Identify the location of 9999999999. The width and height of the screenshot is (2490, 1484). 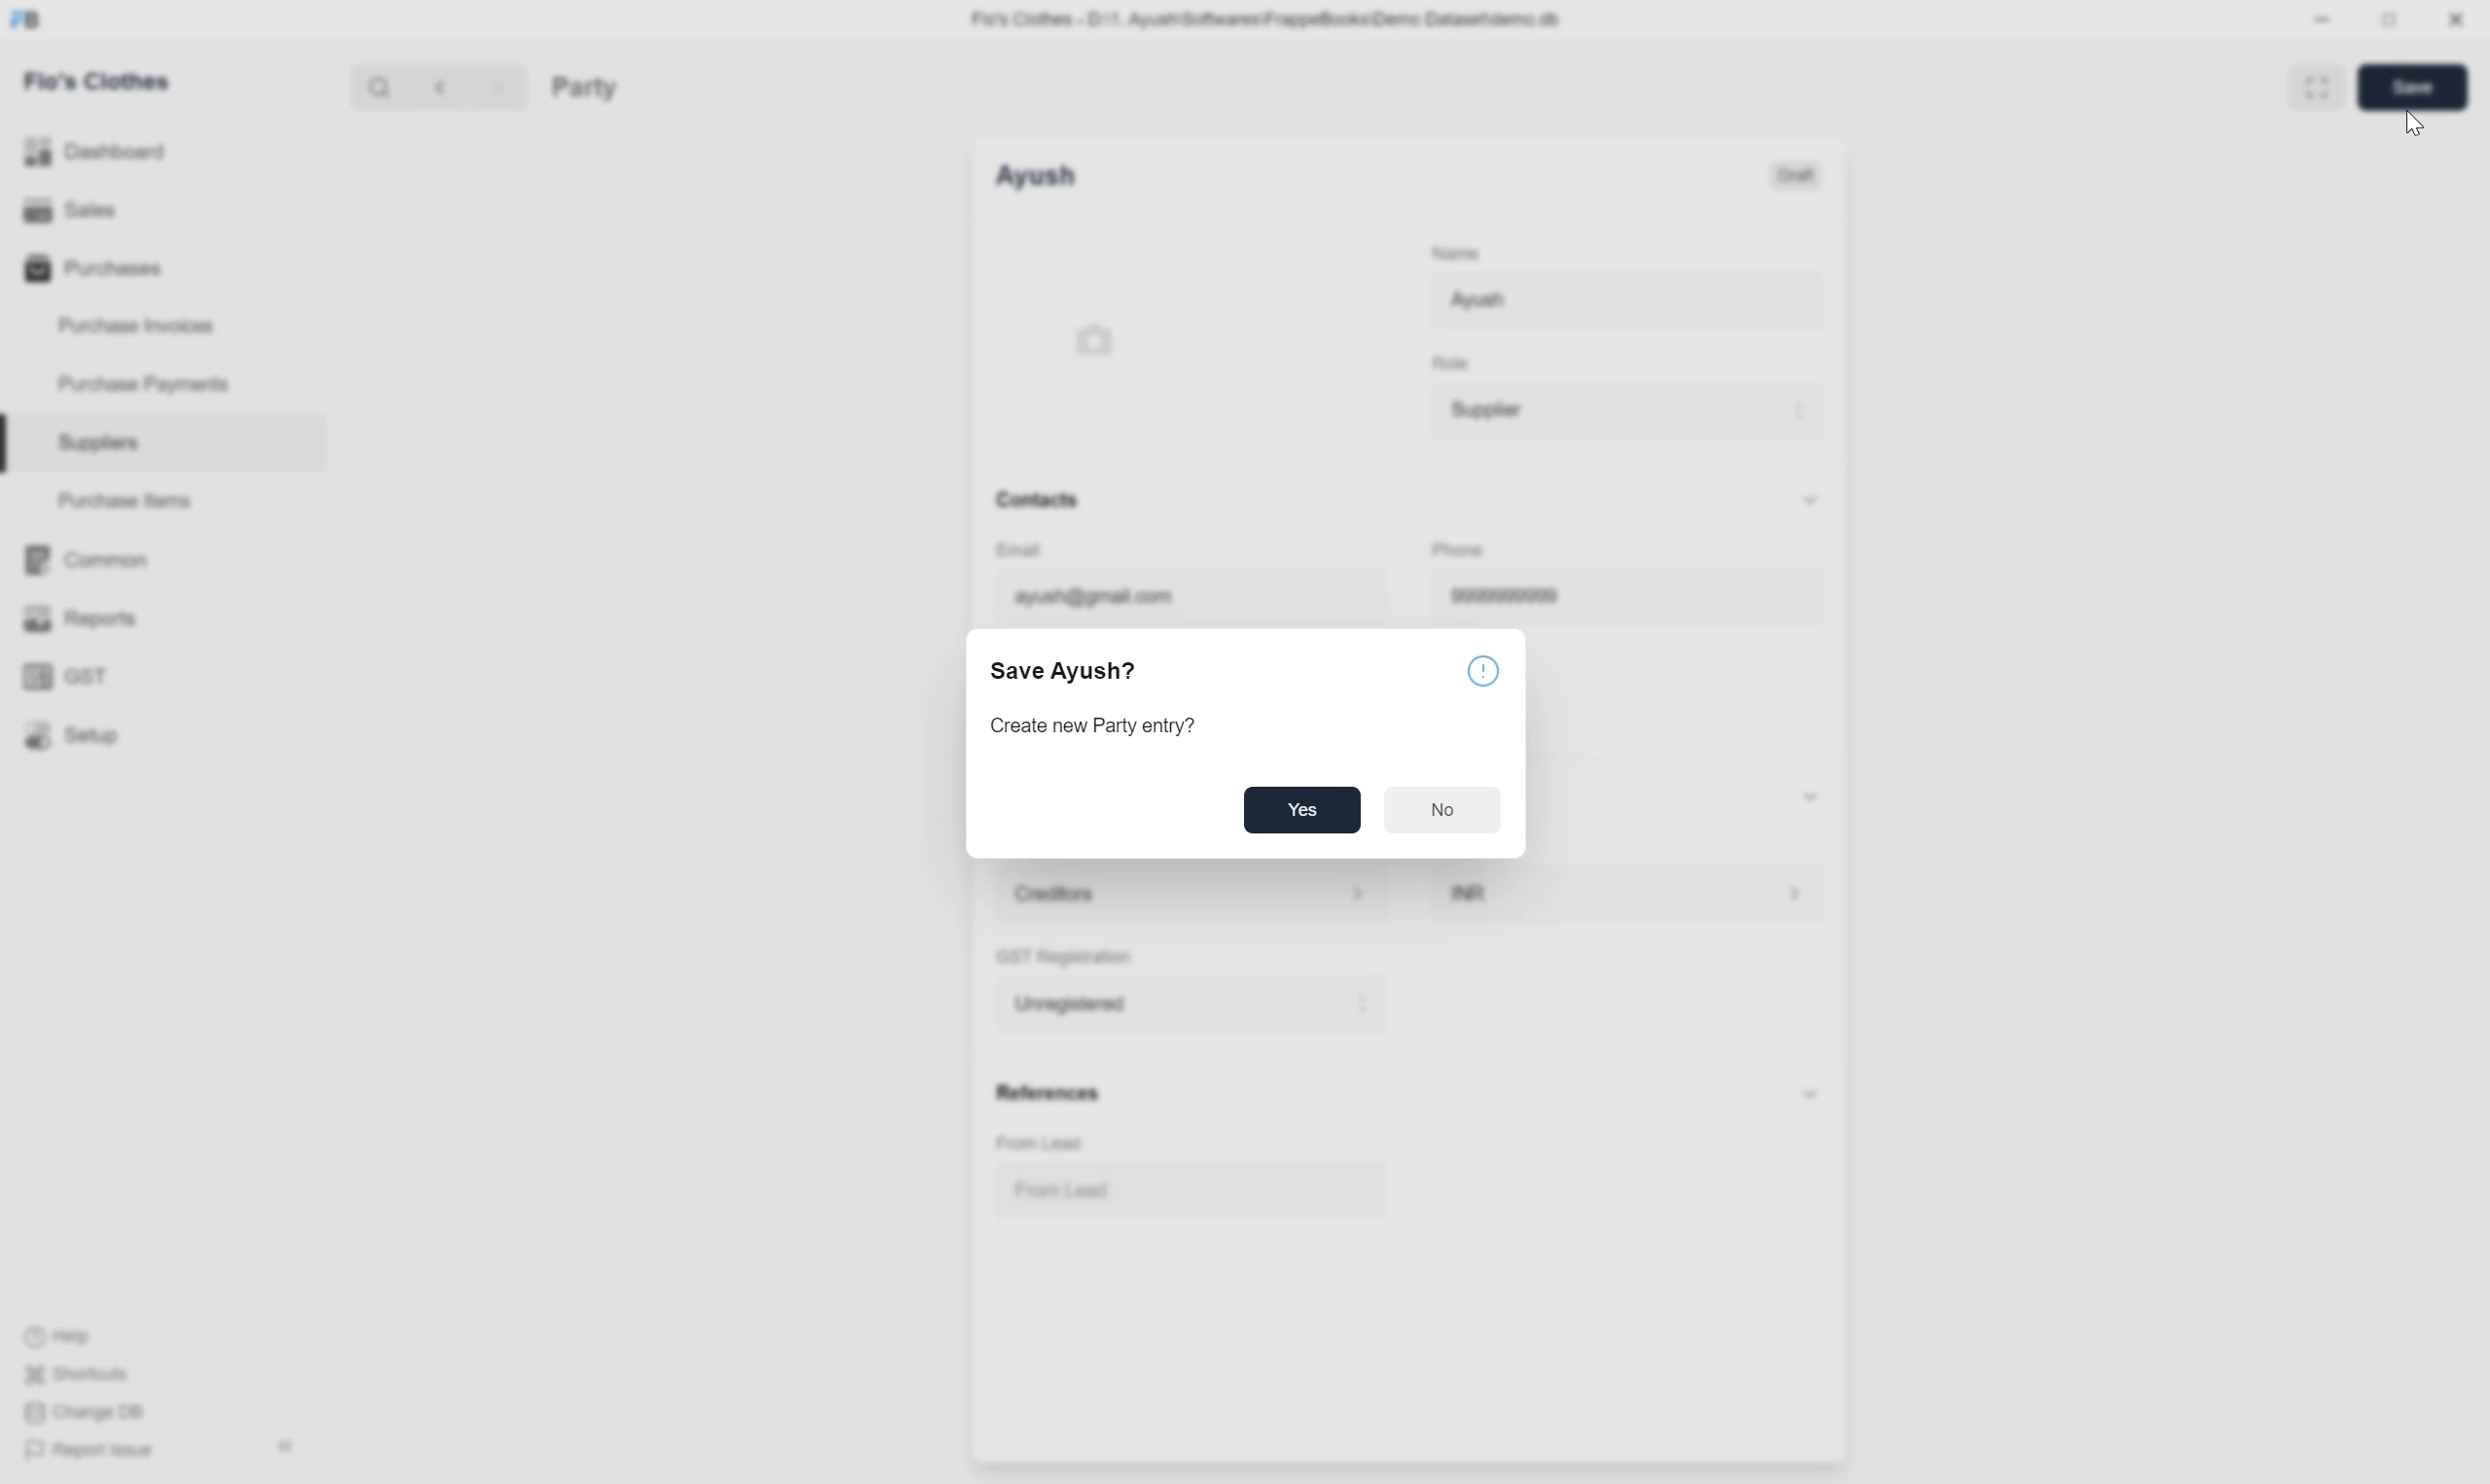
(1626, 597).